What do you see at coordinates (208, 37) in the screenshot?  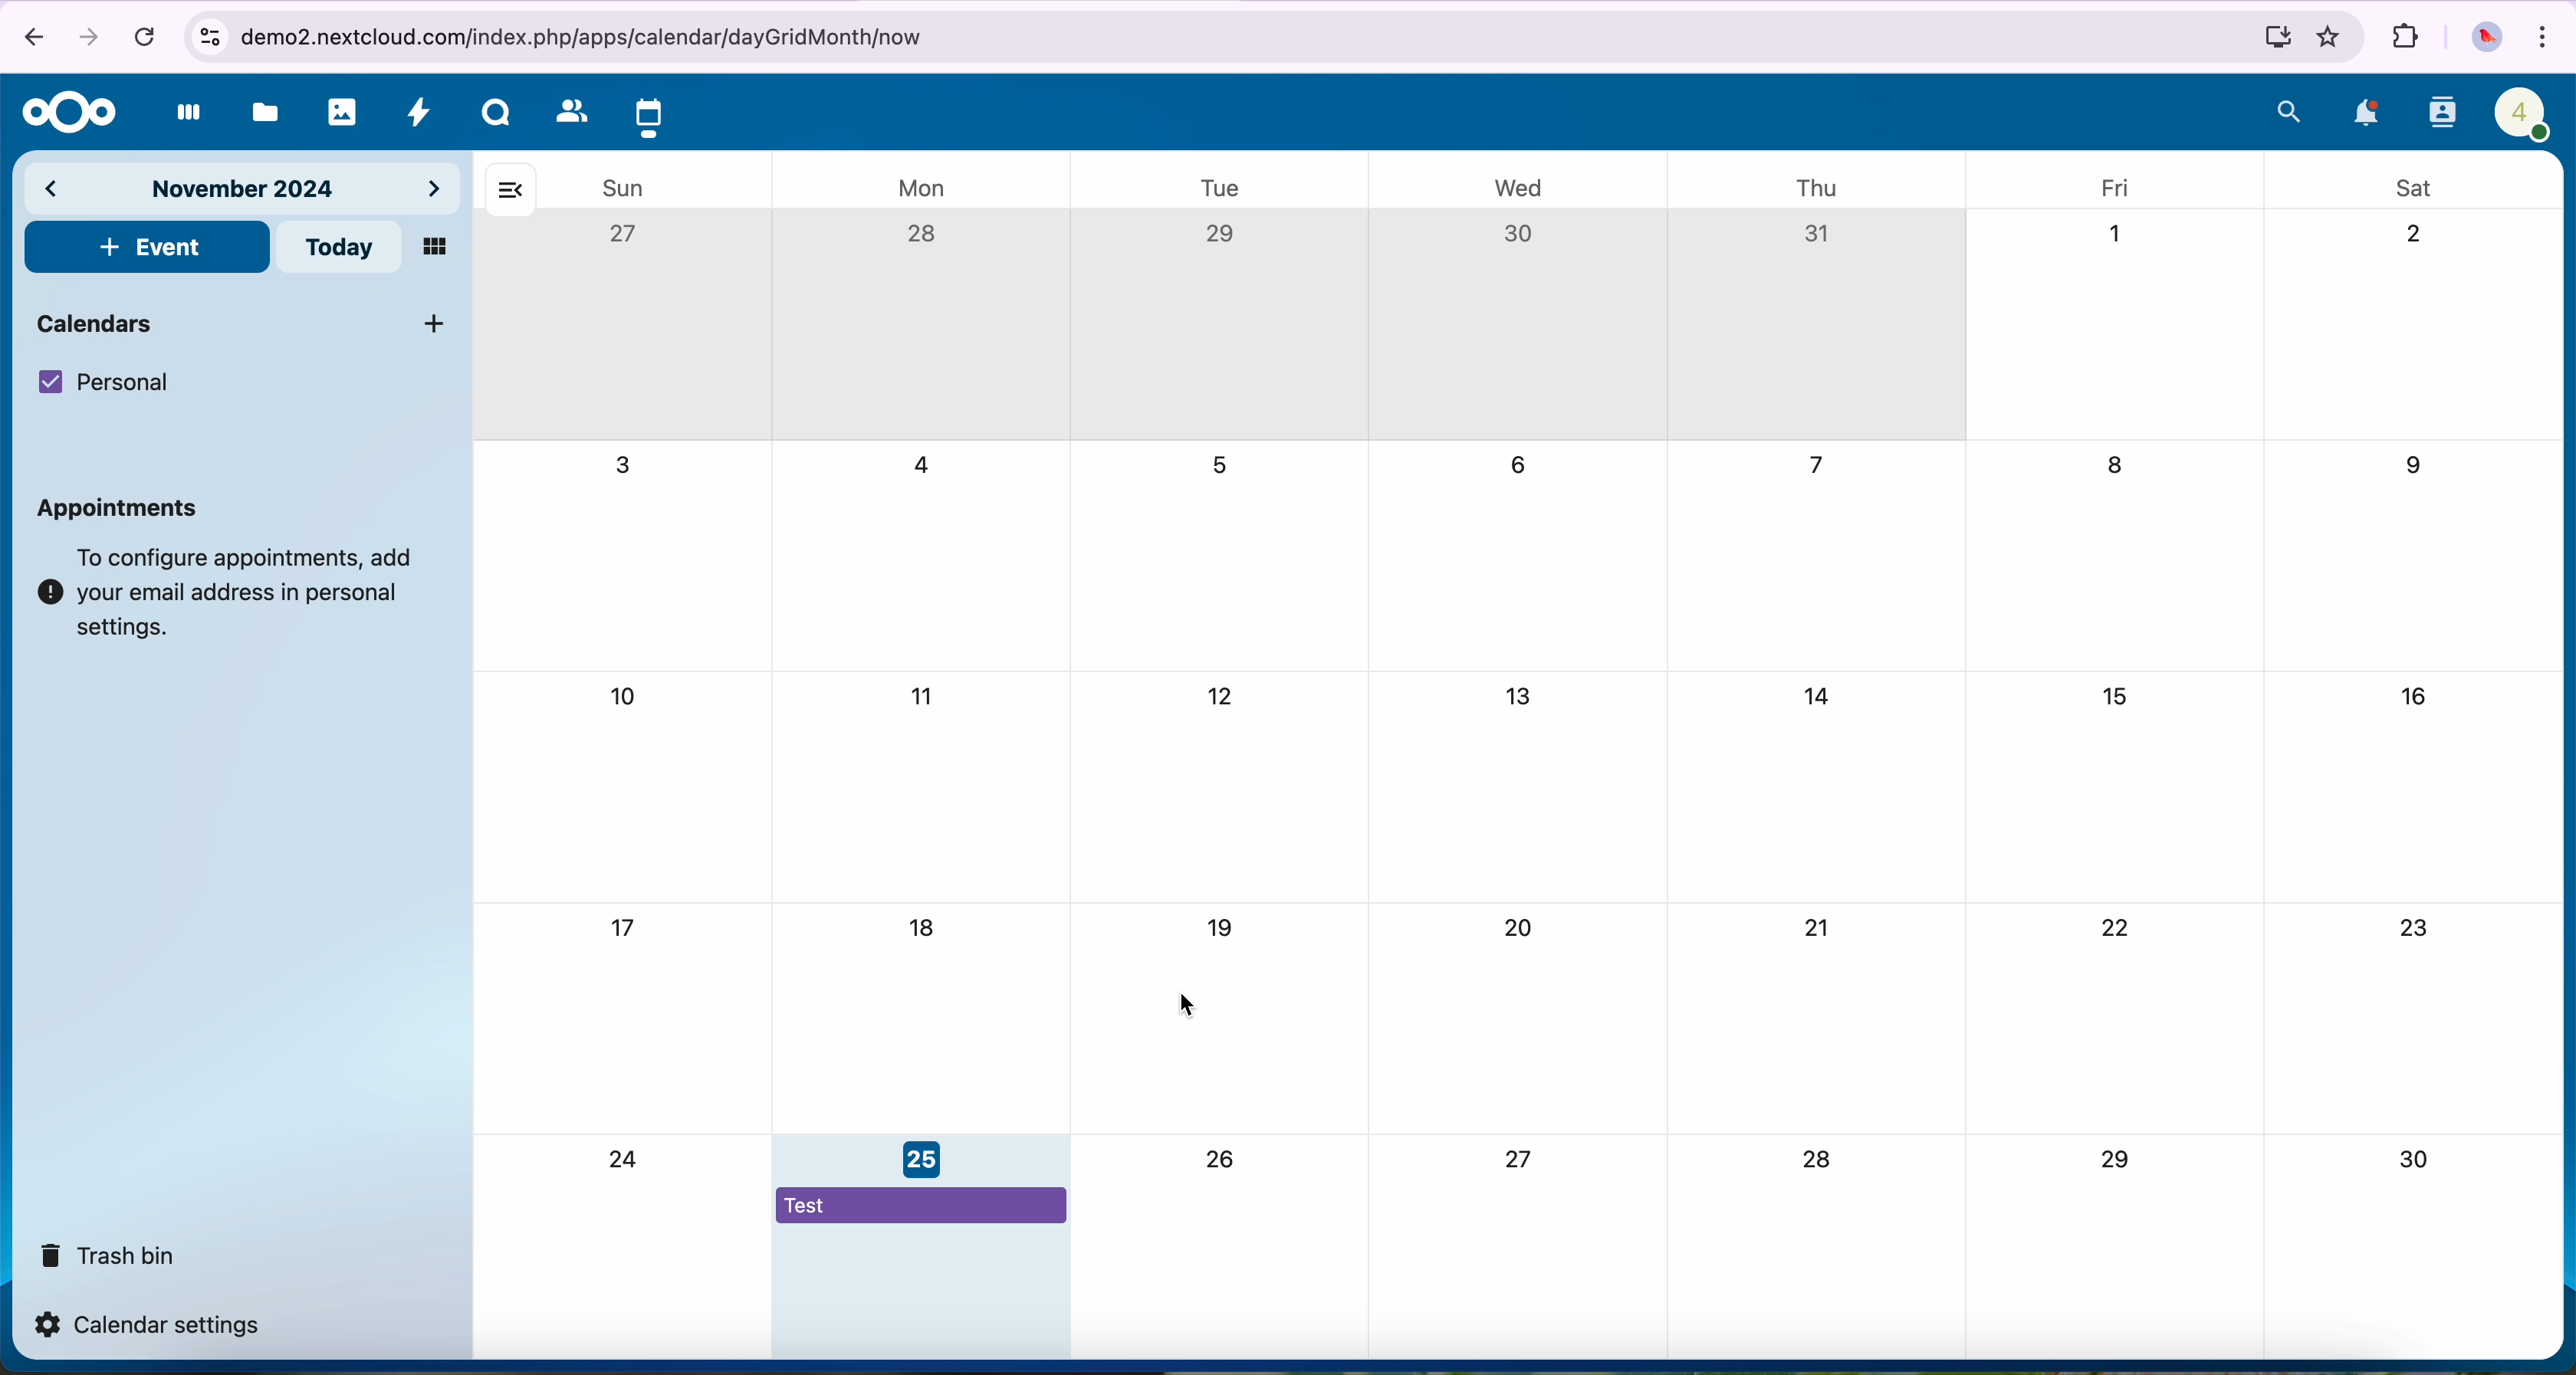 I see `controls` at bounding box center [208, 37].